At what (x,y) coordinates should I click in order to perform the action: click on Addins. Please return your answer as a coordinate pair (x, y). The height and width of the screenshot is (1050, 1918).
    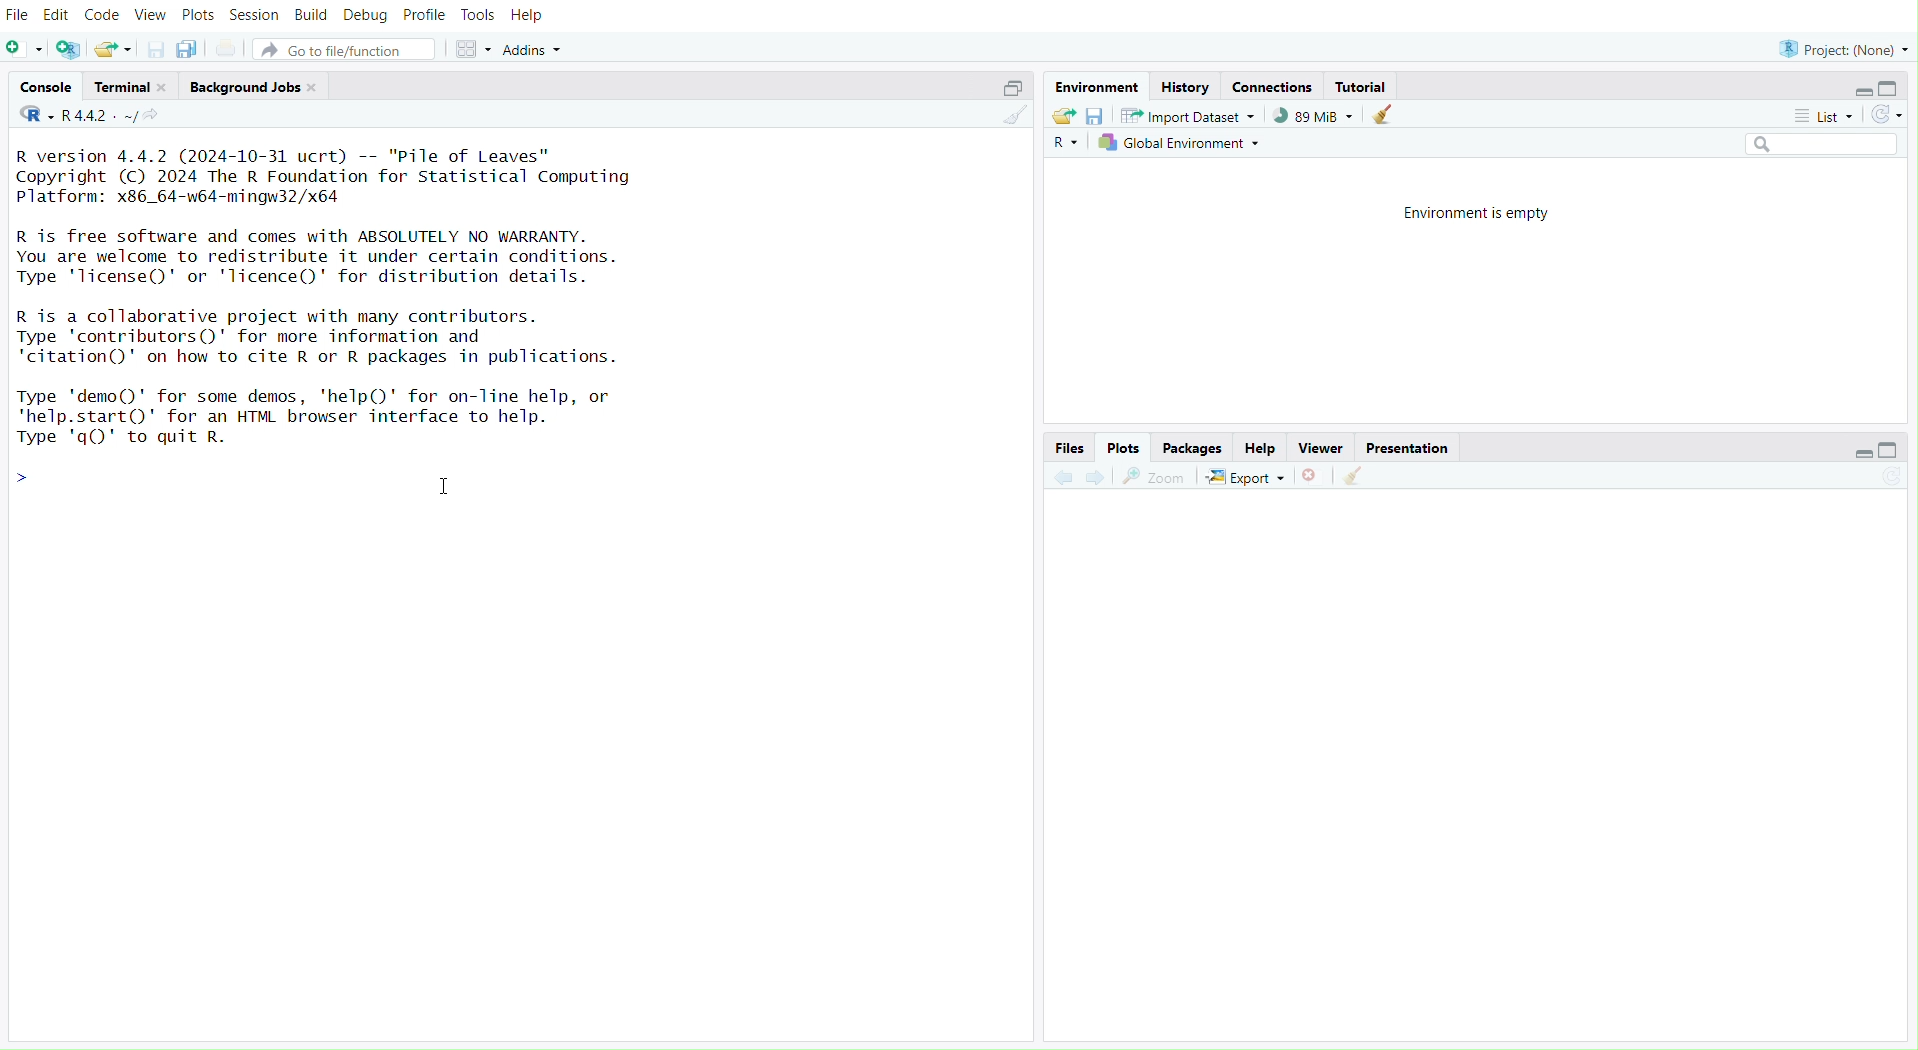
    Looking at the image, I should click on (533, 47).